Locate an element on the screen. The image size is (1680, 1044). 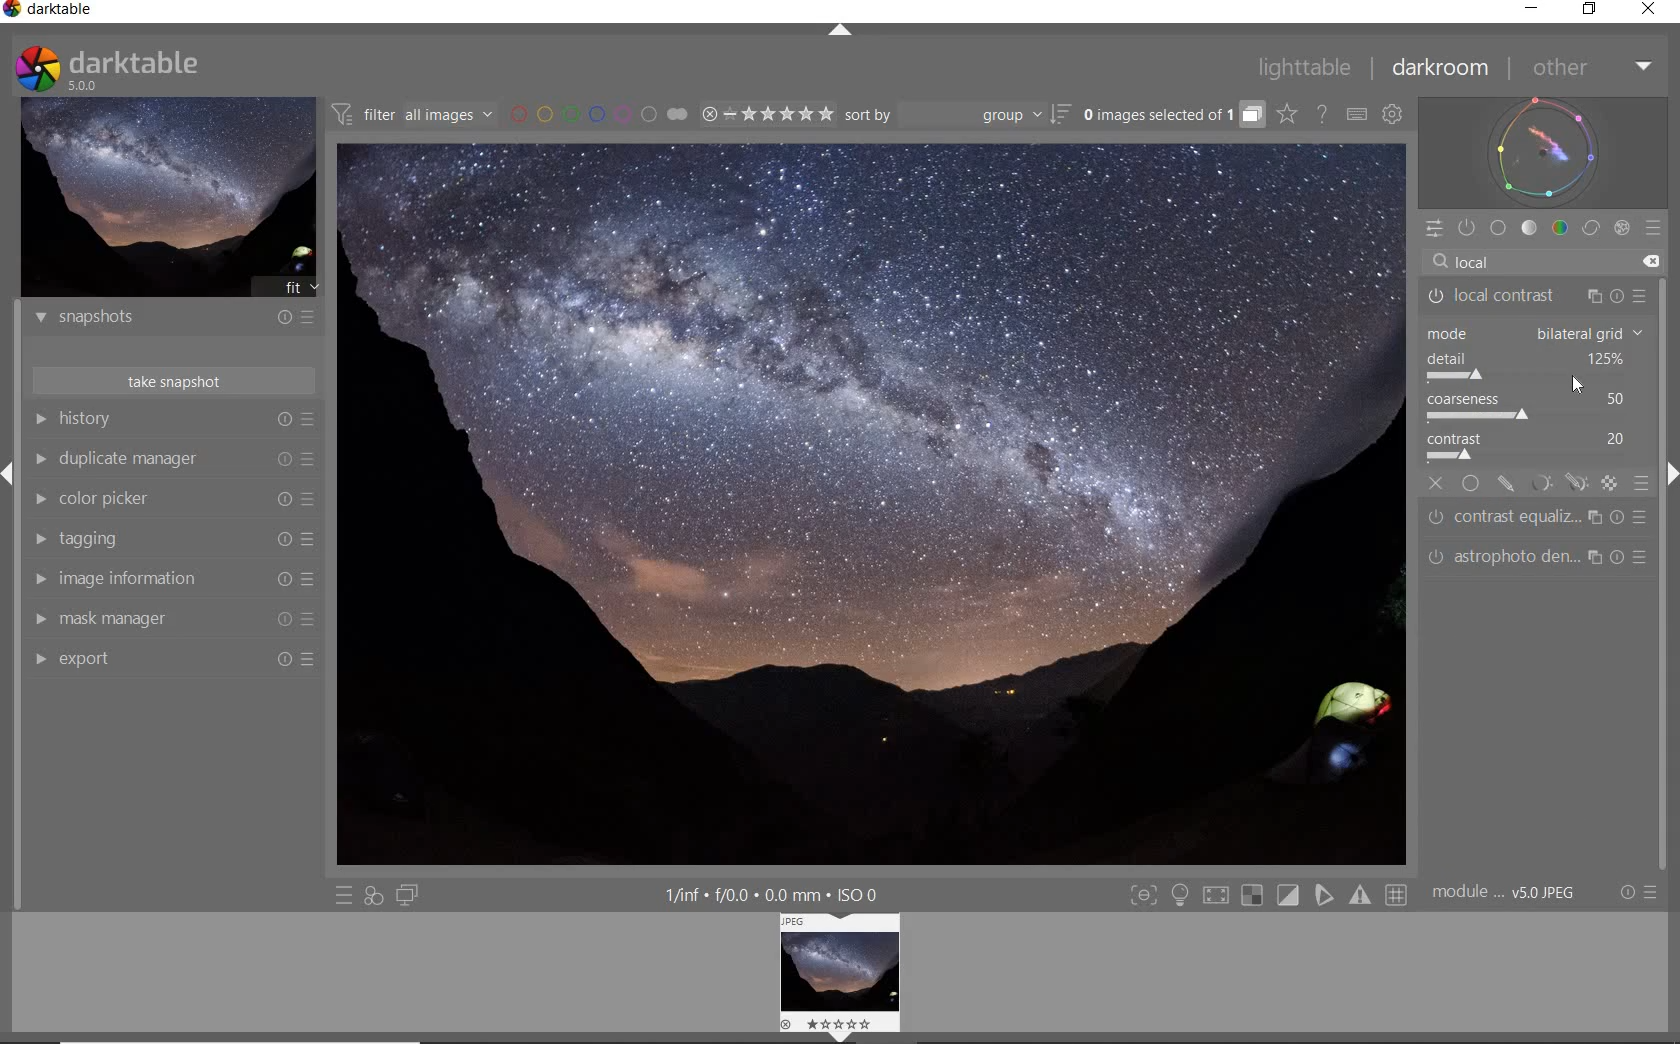
cursor is located at coordinates (1583, 386).